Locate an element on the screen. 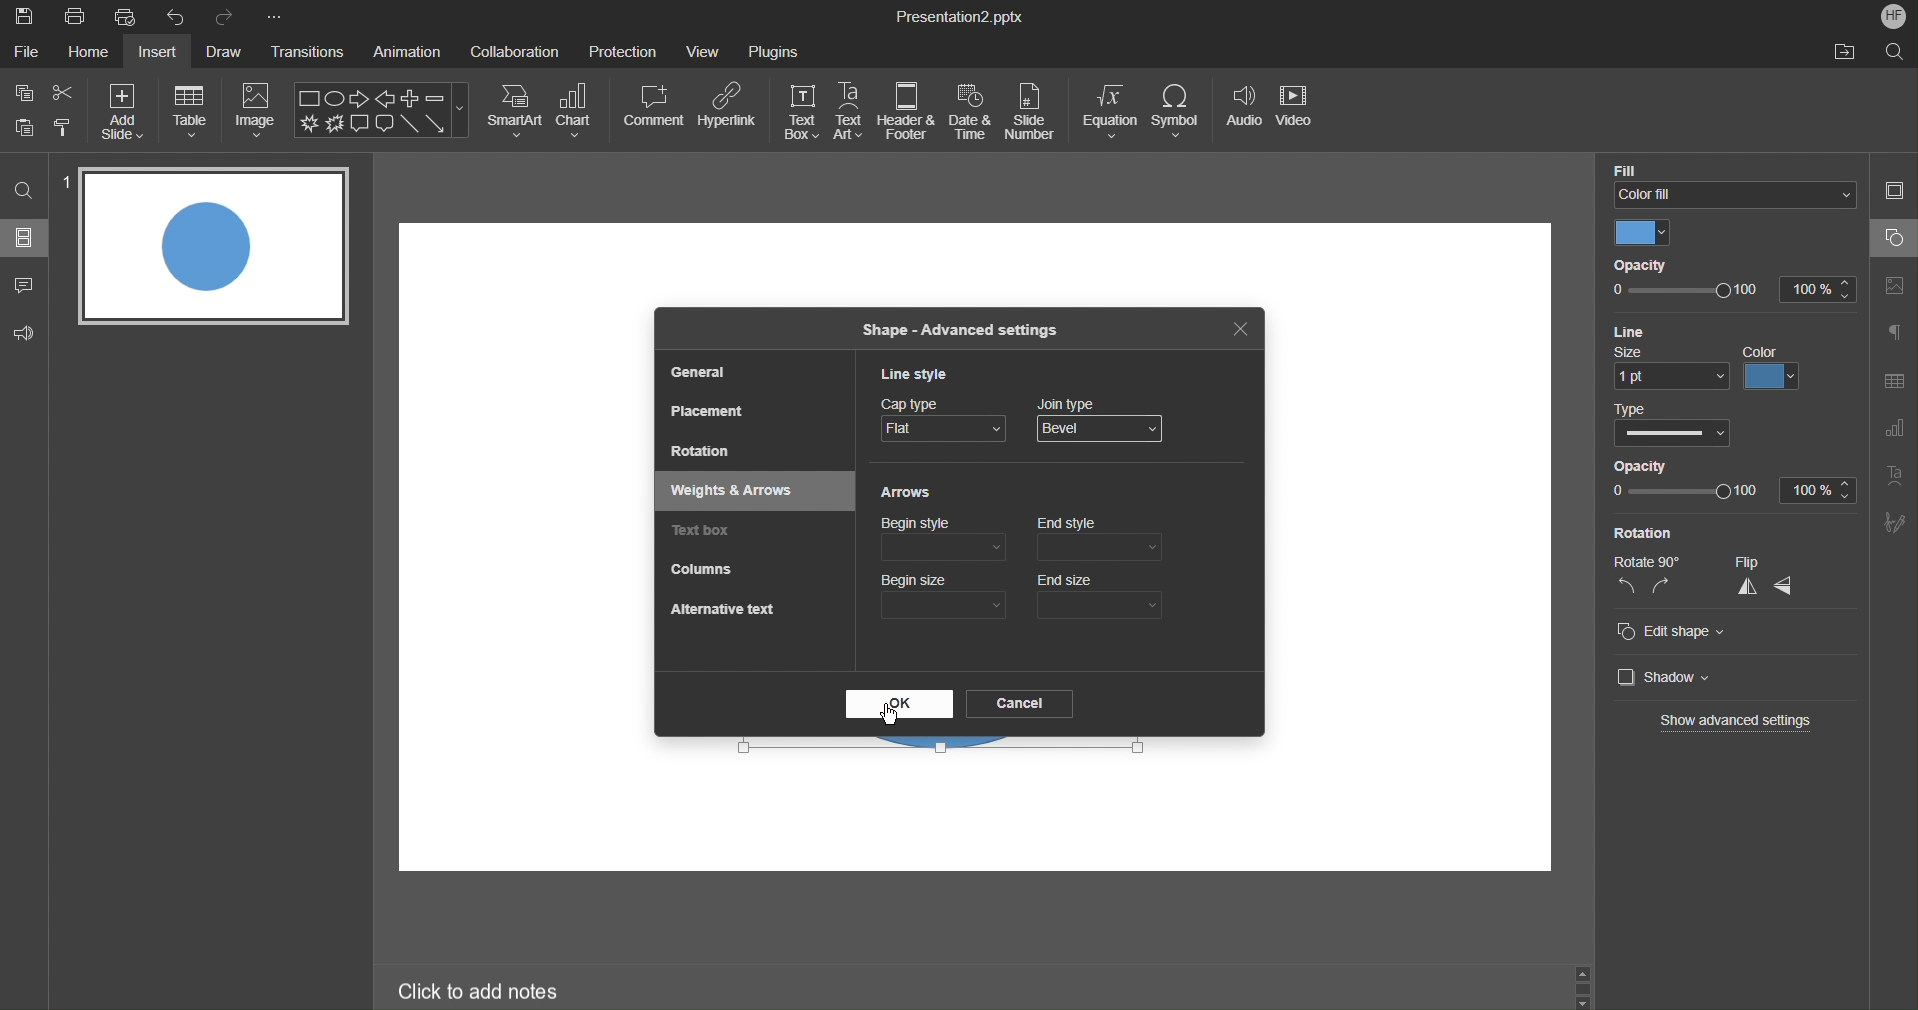  Text box is located at coordinates (705, 532).